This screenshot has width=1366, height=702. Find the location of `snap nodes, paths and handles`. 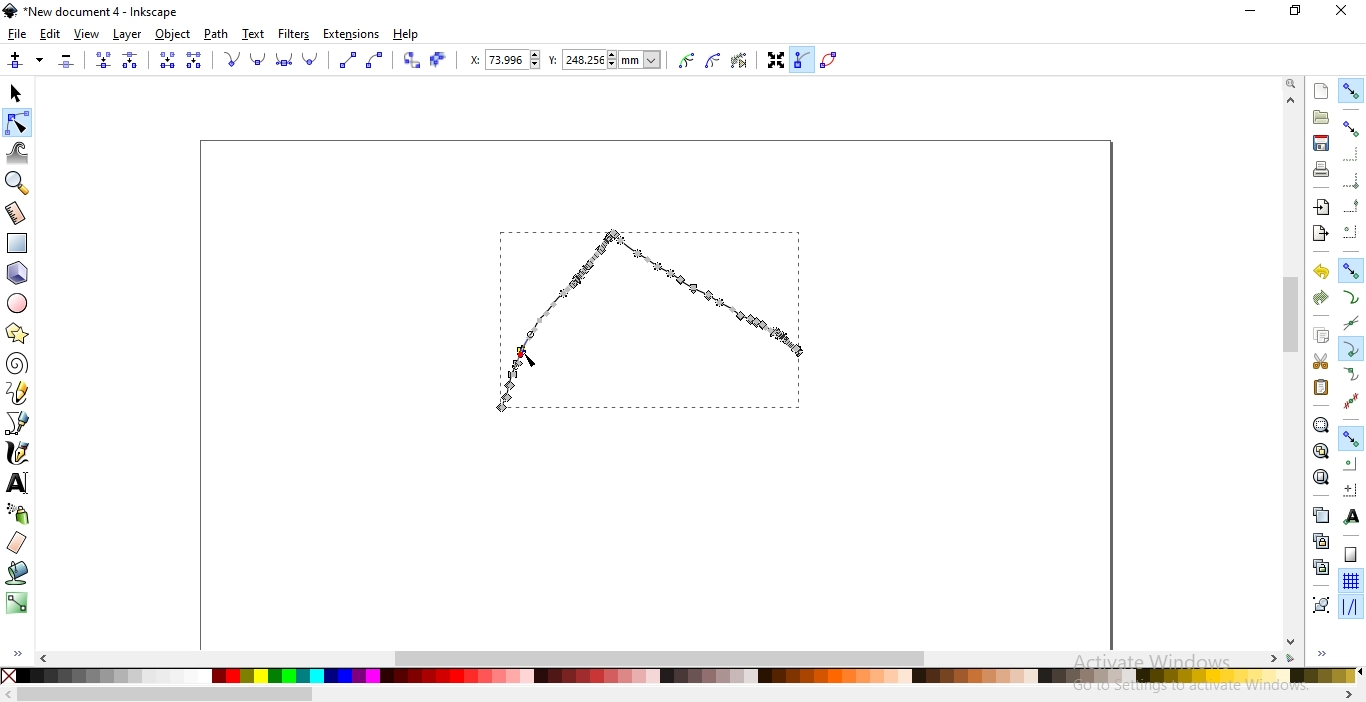

snap nodes, paths and handles is located at coordinates (1349, 269).